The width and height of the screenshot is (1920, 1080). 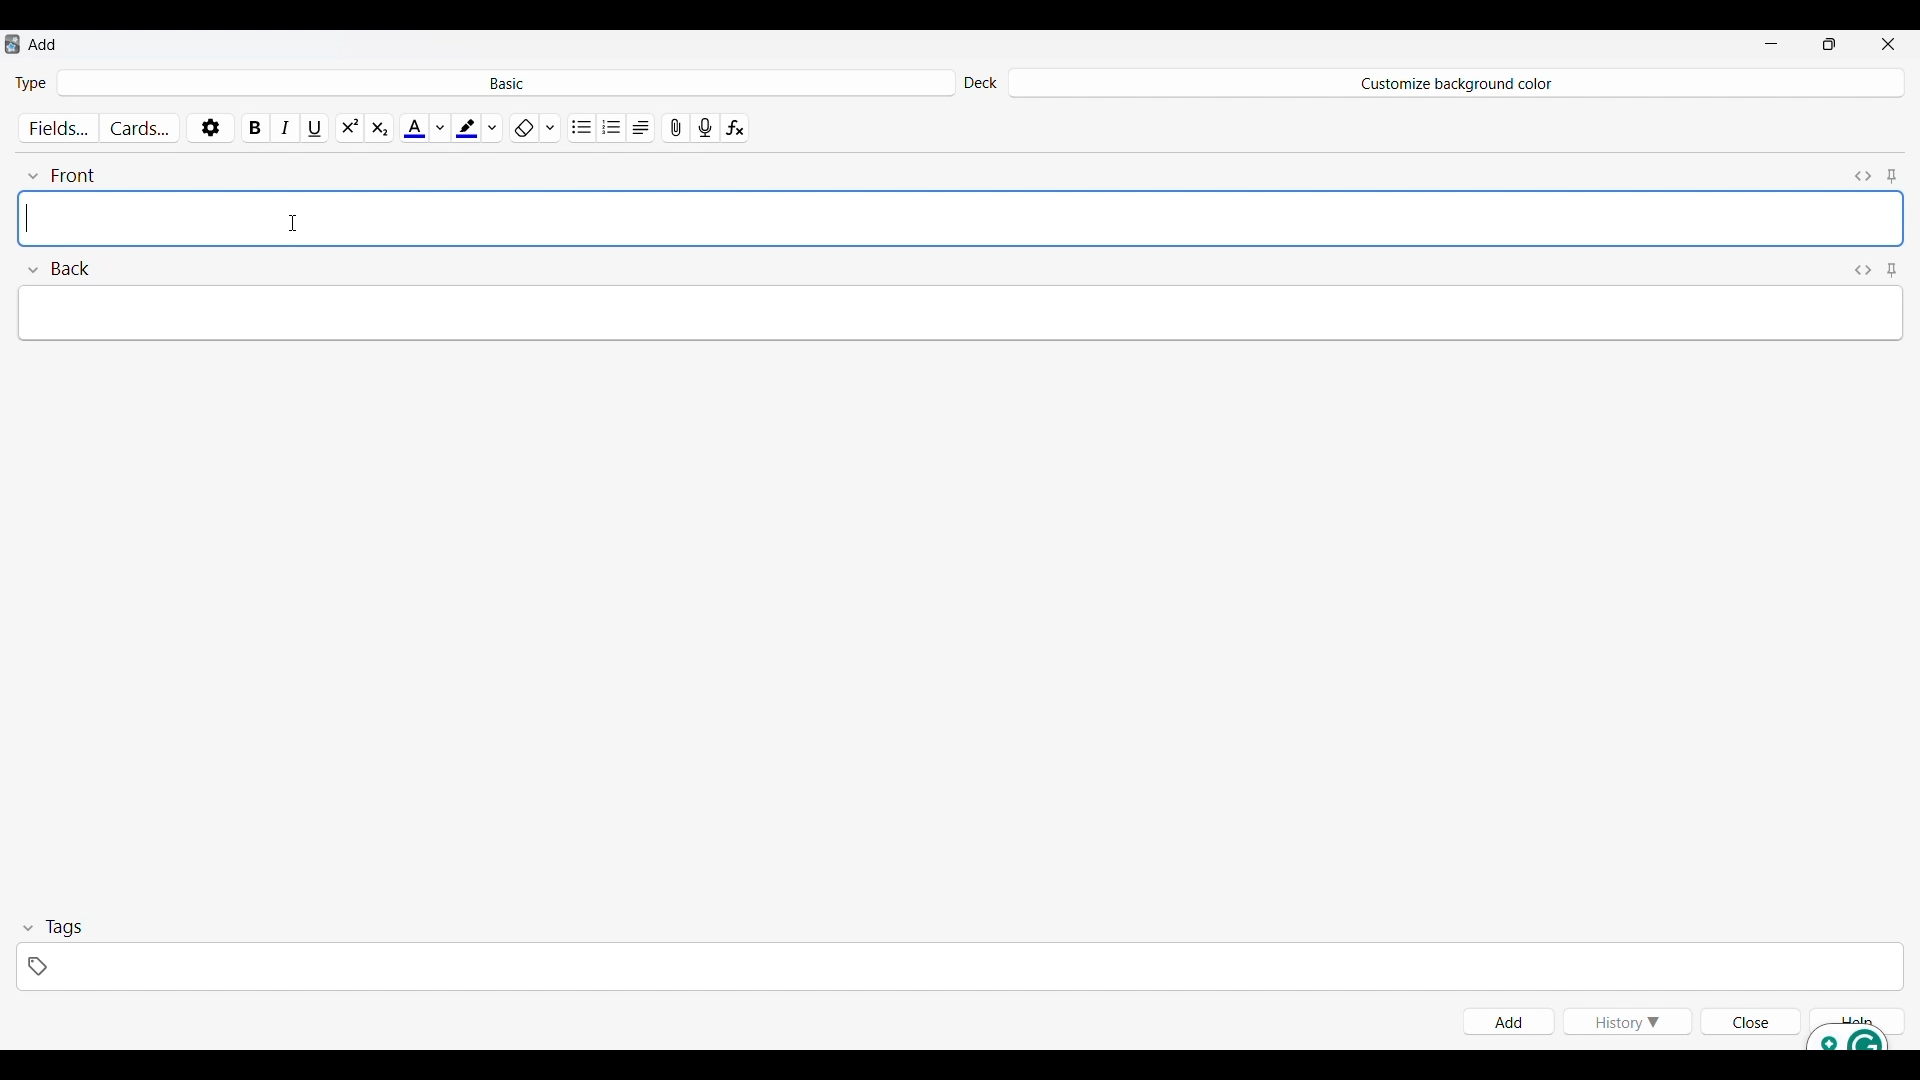 I want to click on Click to select card type in deck, so click(x=506, y=81).